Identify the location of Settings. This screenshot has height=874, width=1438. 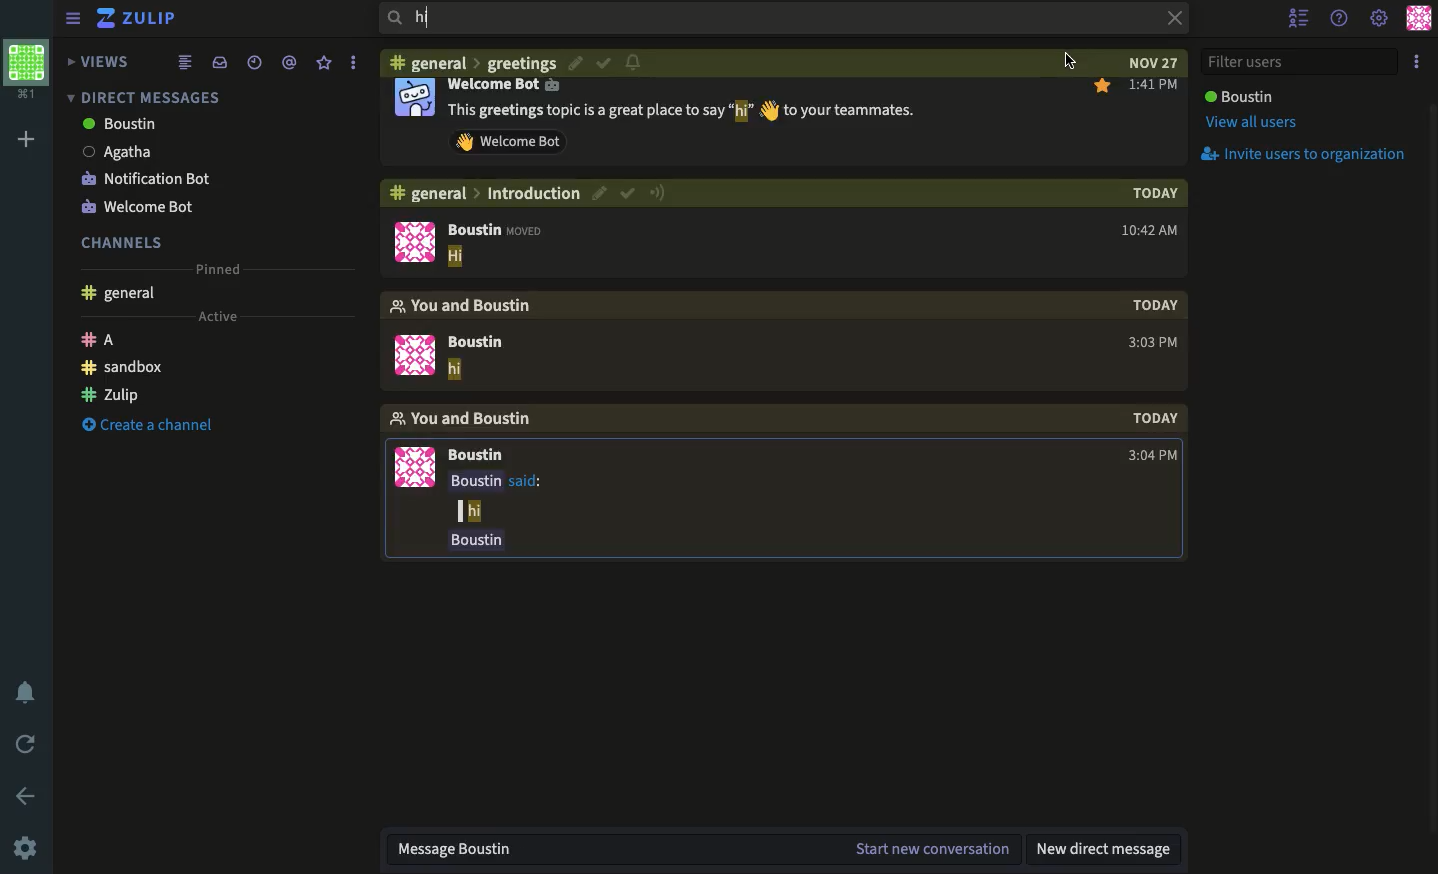
(1380, 17).